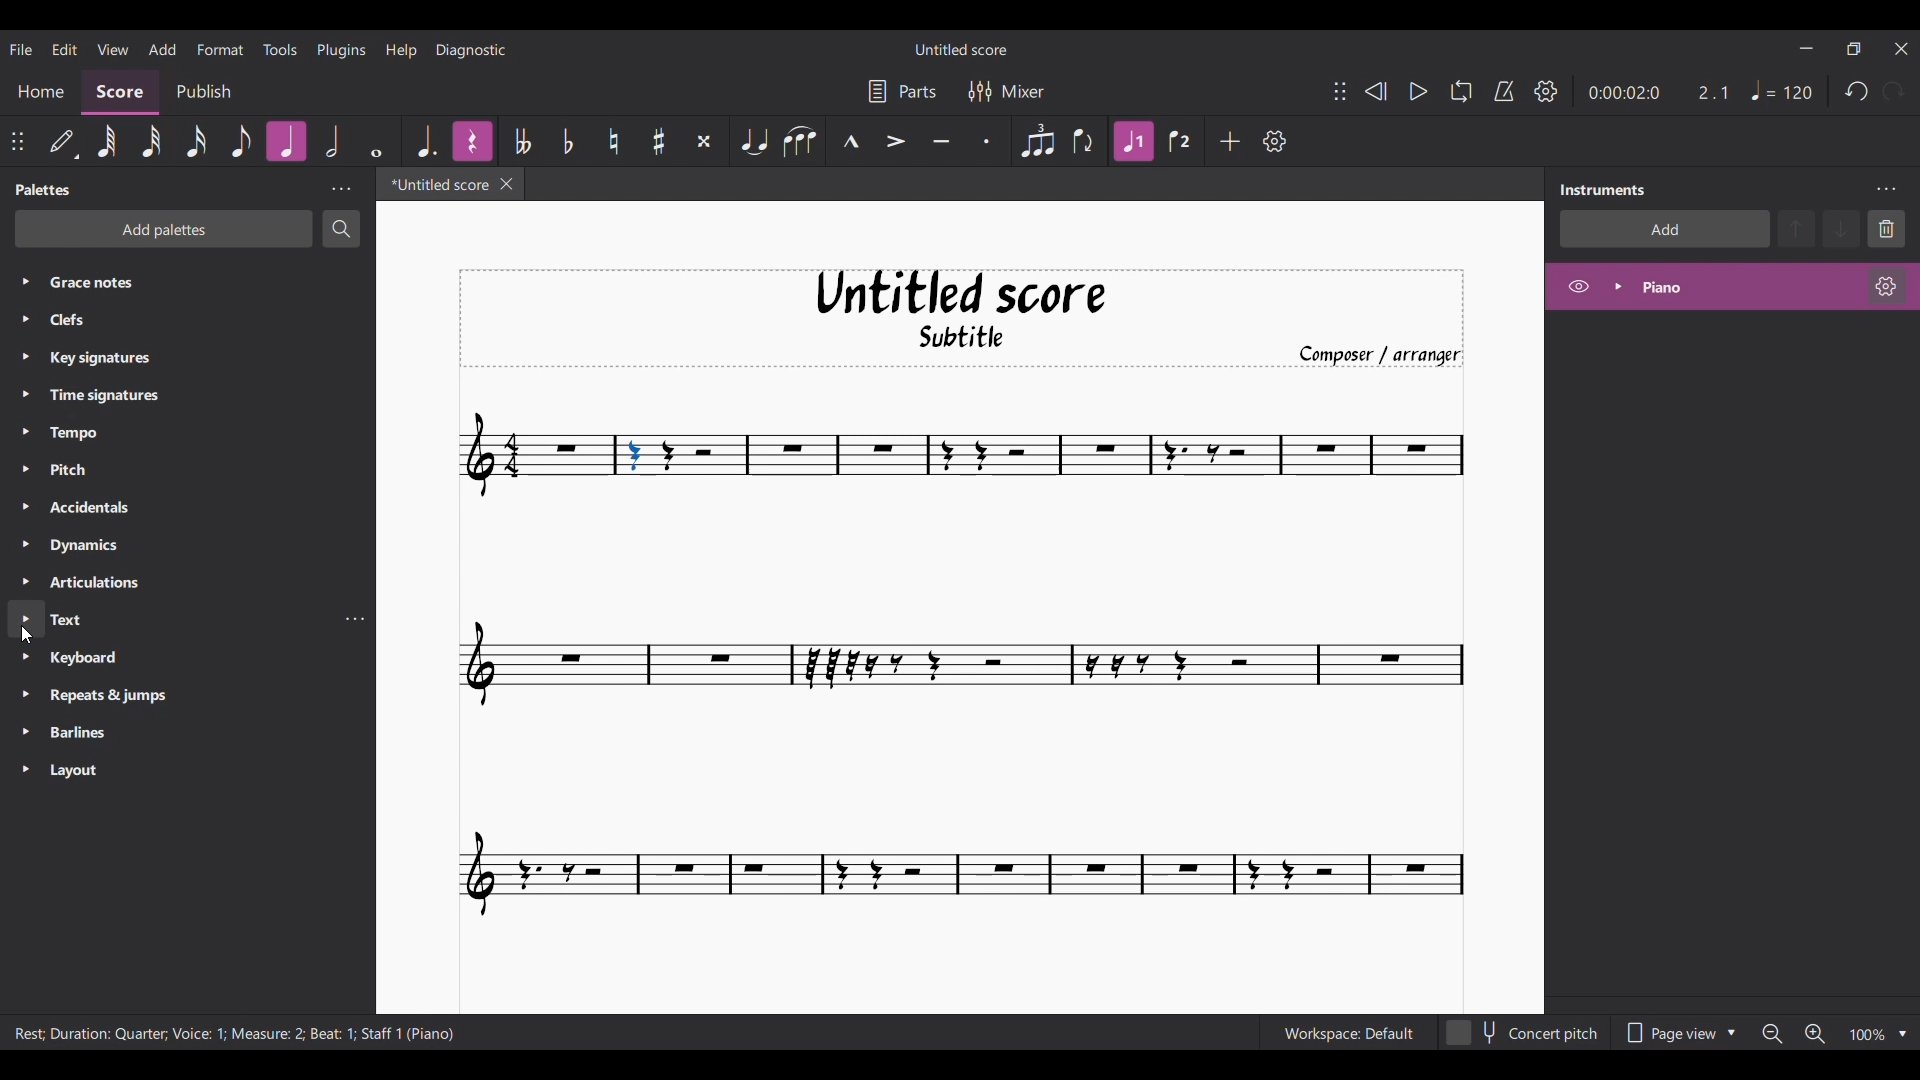 This screenshot has height=1080, width=1920. What do you see at coordinates (568, 141) in the screenshot?
I see `Toggle flat` at bounding box center [568, 141].